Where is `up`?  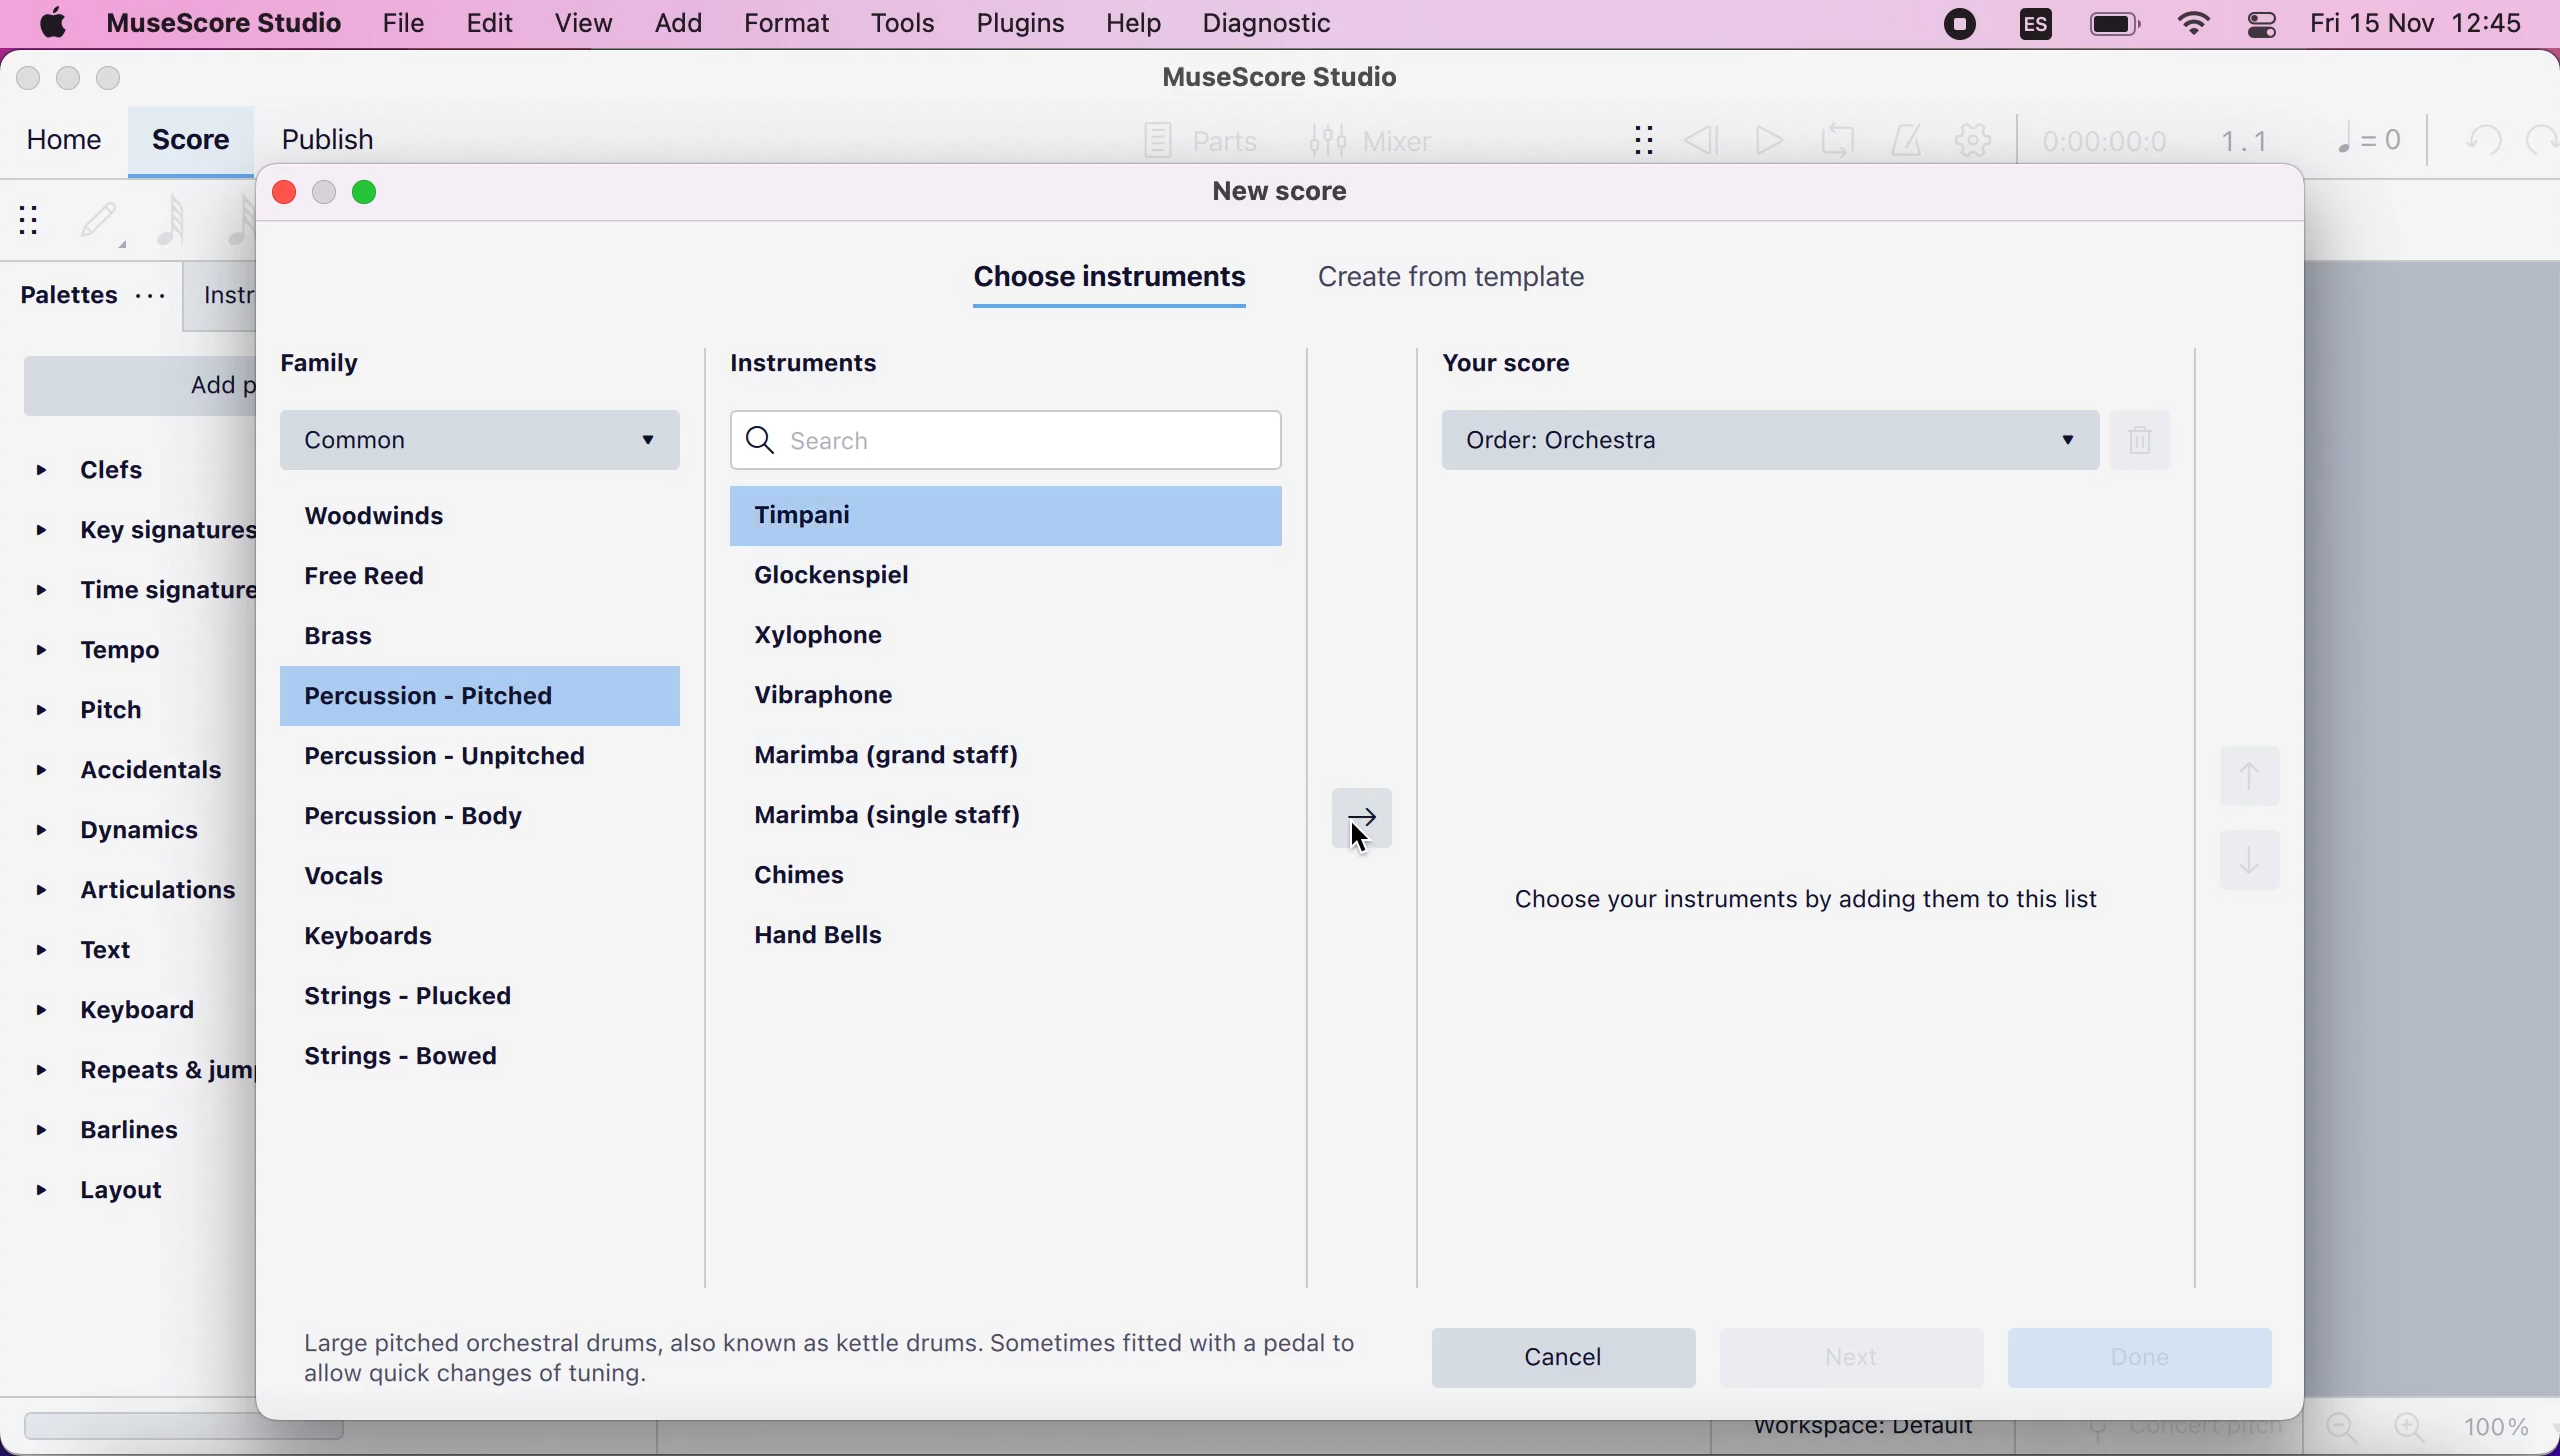 up is located at coordinates (2256, 773).